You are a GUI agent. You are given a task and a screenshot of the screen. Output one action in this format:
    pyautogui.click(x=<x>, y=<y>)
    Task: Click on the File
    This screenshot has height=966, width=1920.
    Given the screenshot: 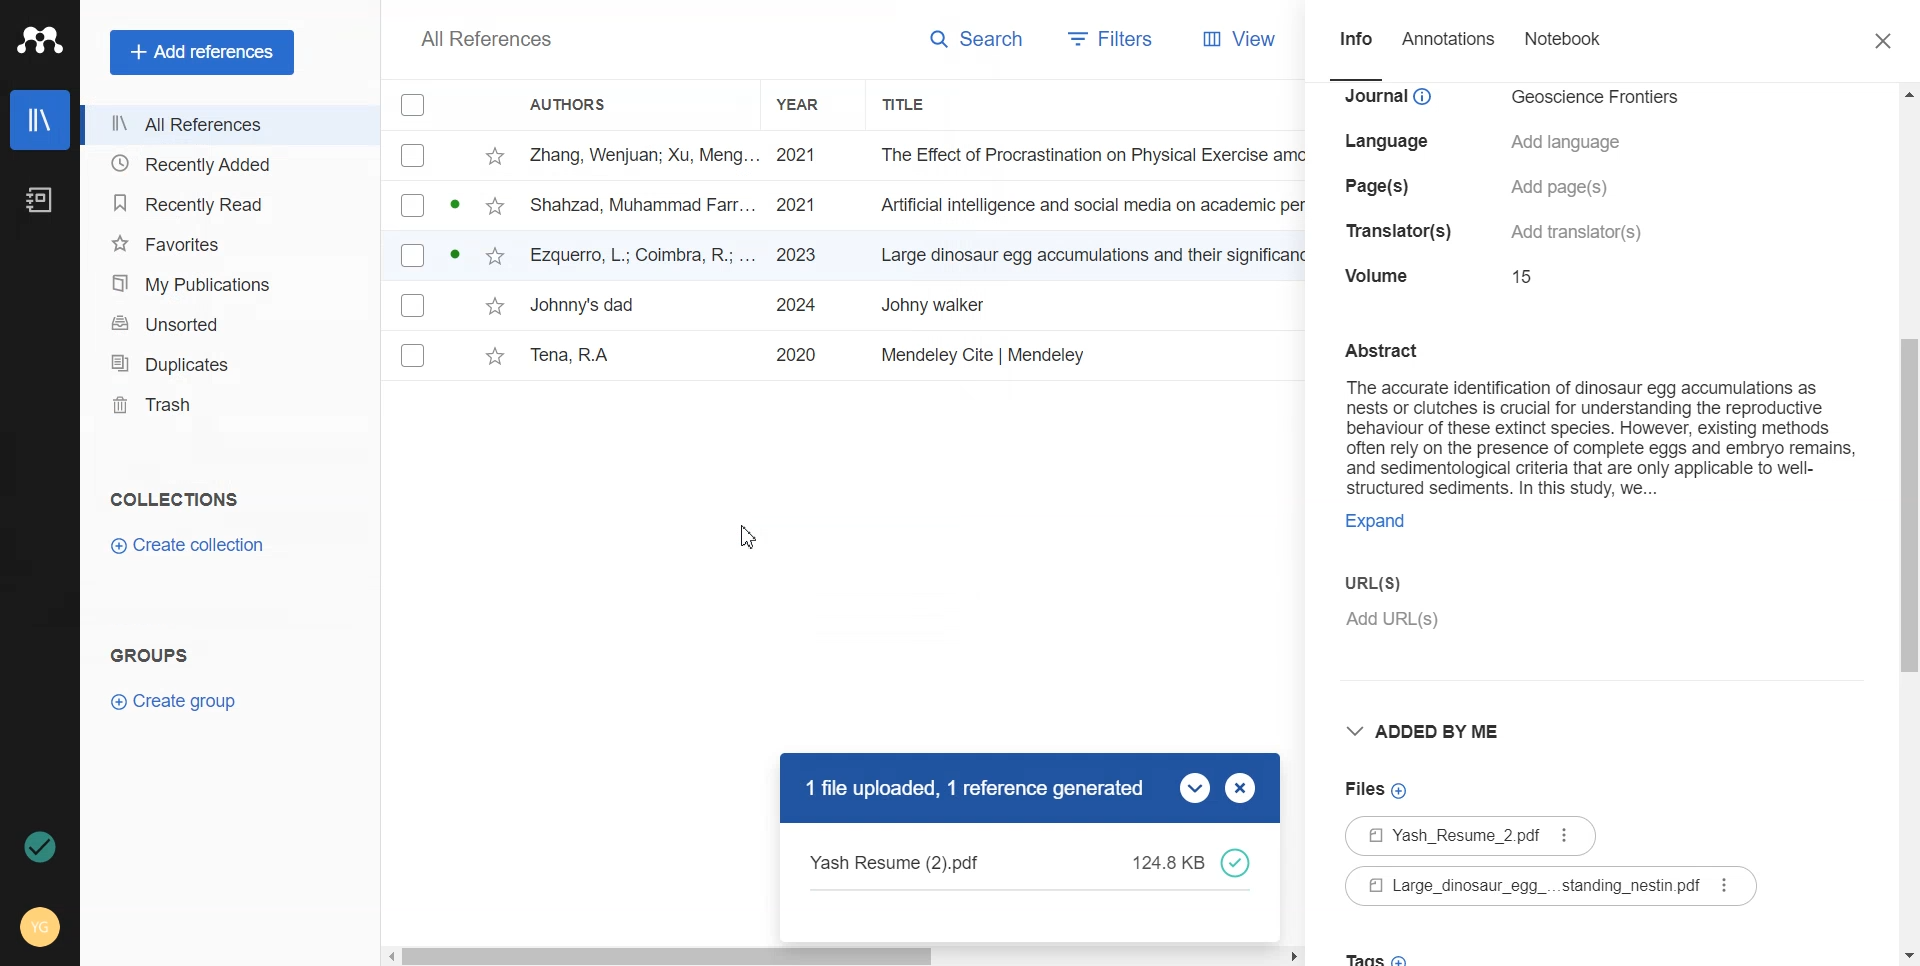 What is the action you would take?
    pyautogui.click(x=1522, y=888)
    